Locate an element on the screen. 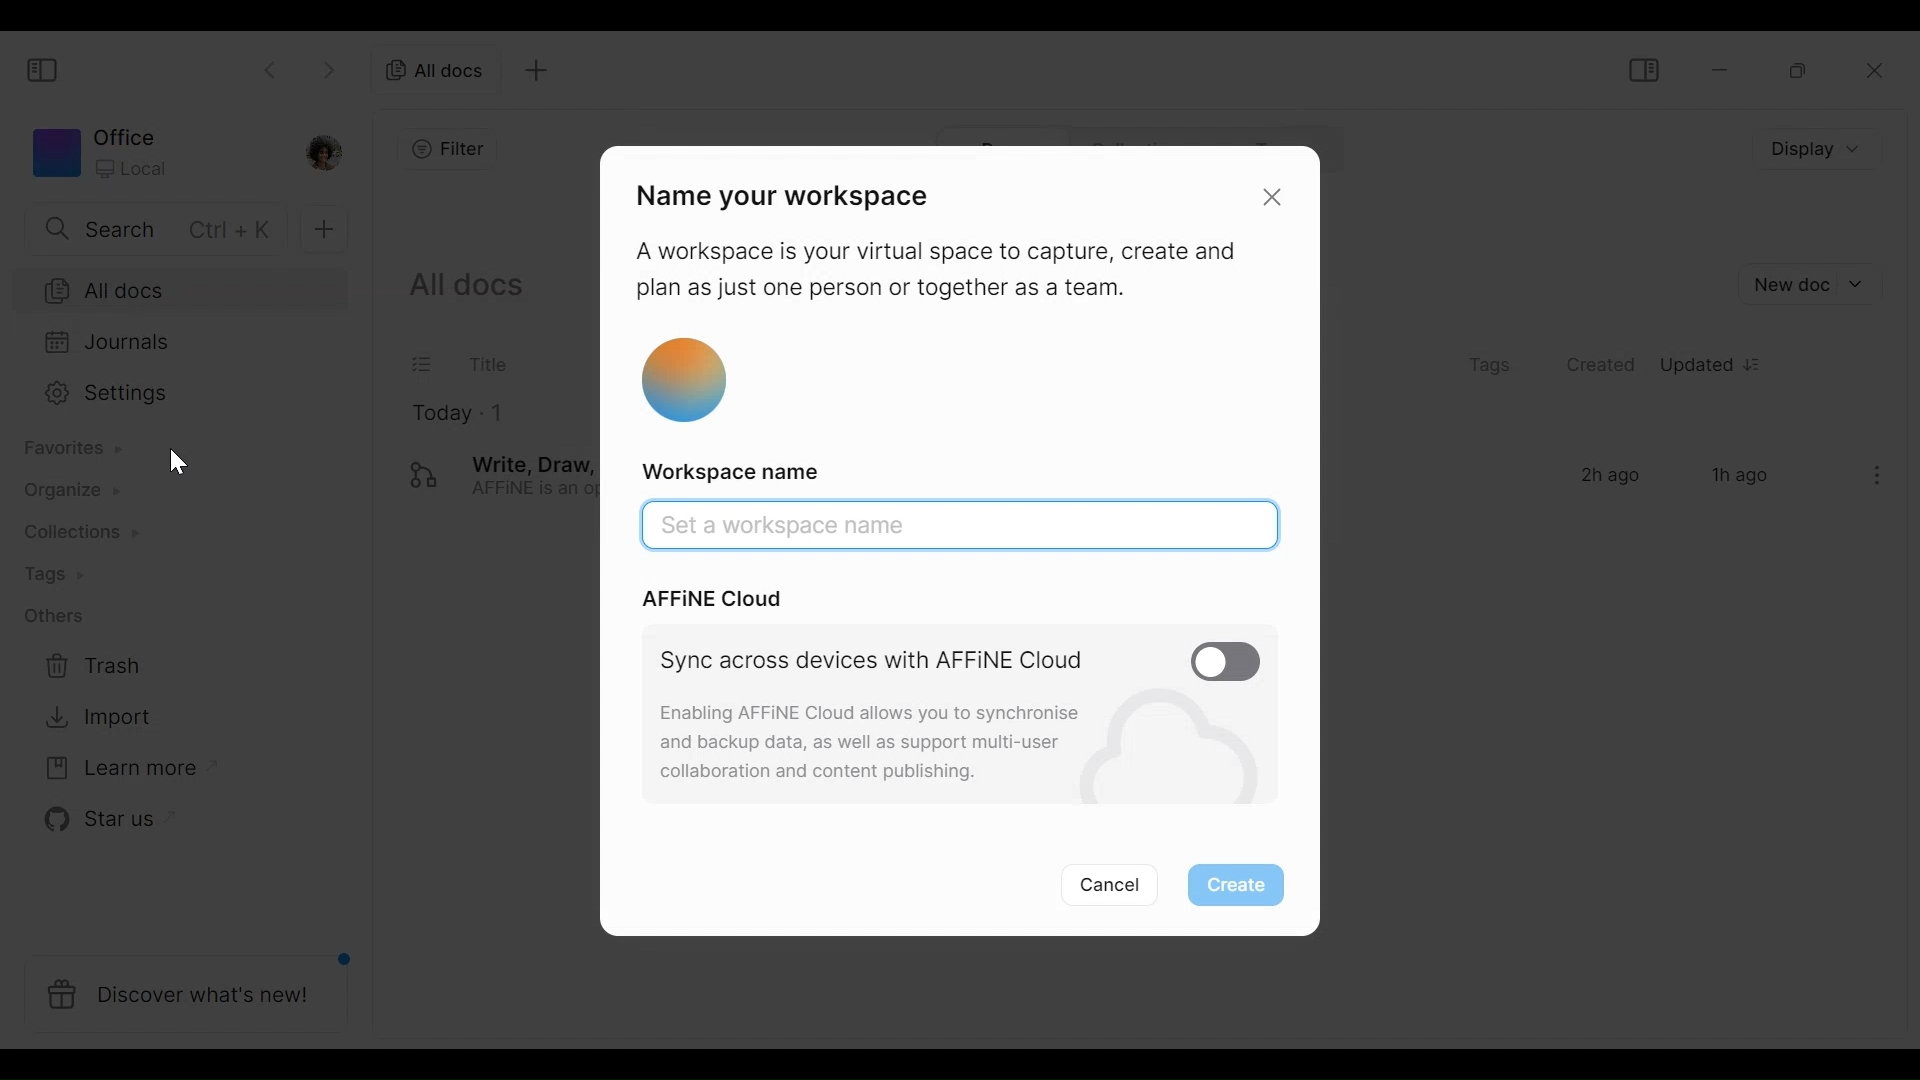  Name your workspace is located at coordinates (791, 199).